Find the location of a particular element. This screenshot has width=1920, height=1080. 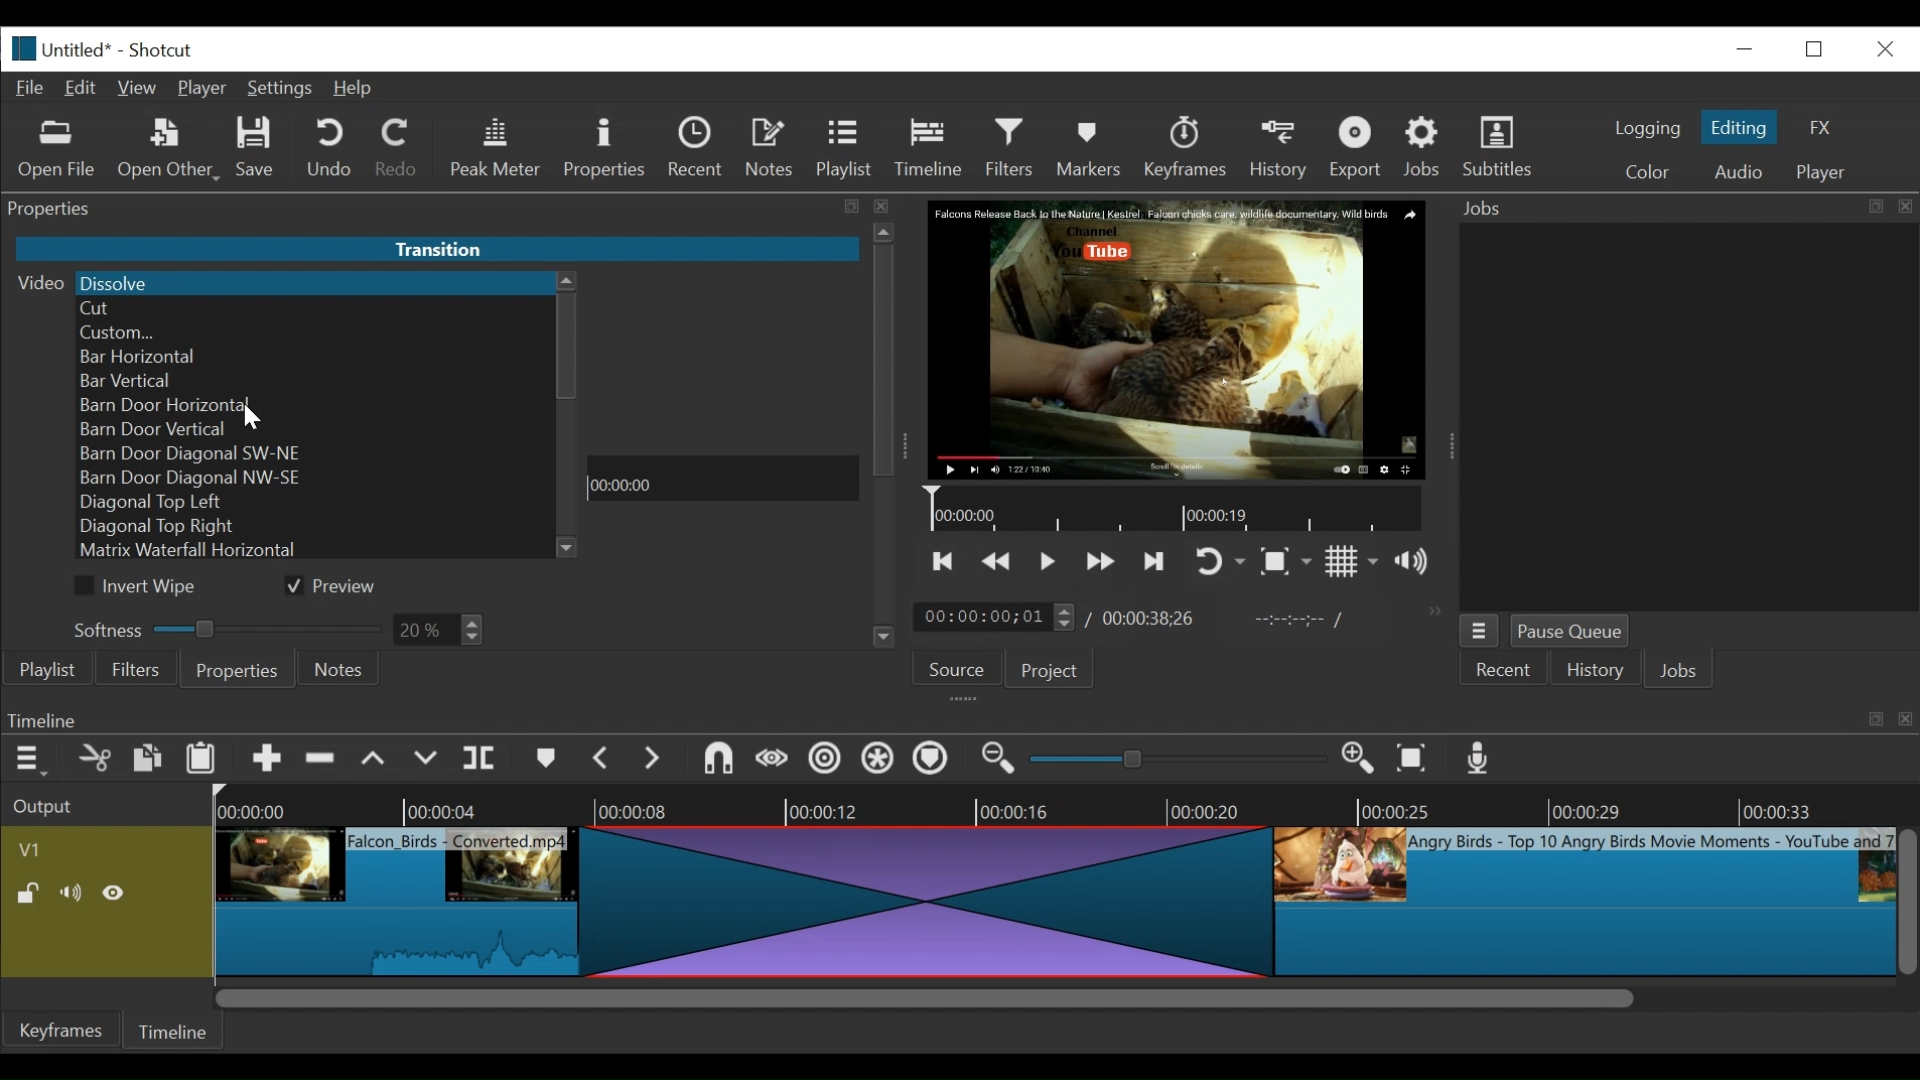

File name is located at coordinates (80, 52).